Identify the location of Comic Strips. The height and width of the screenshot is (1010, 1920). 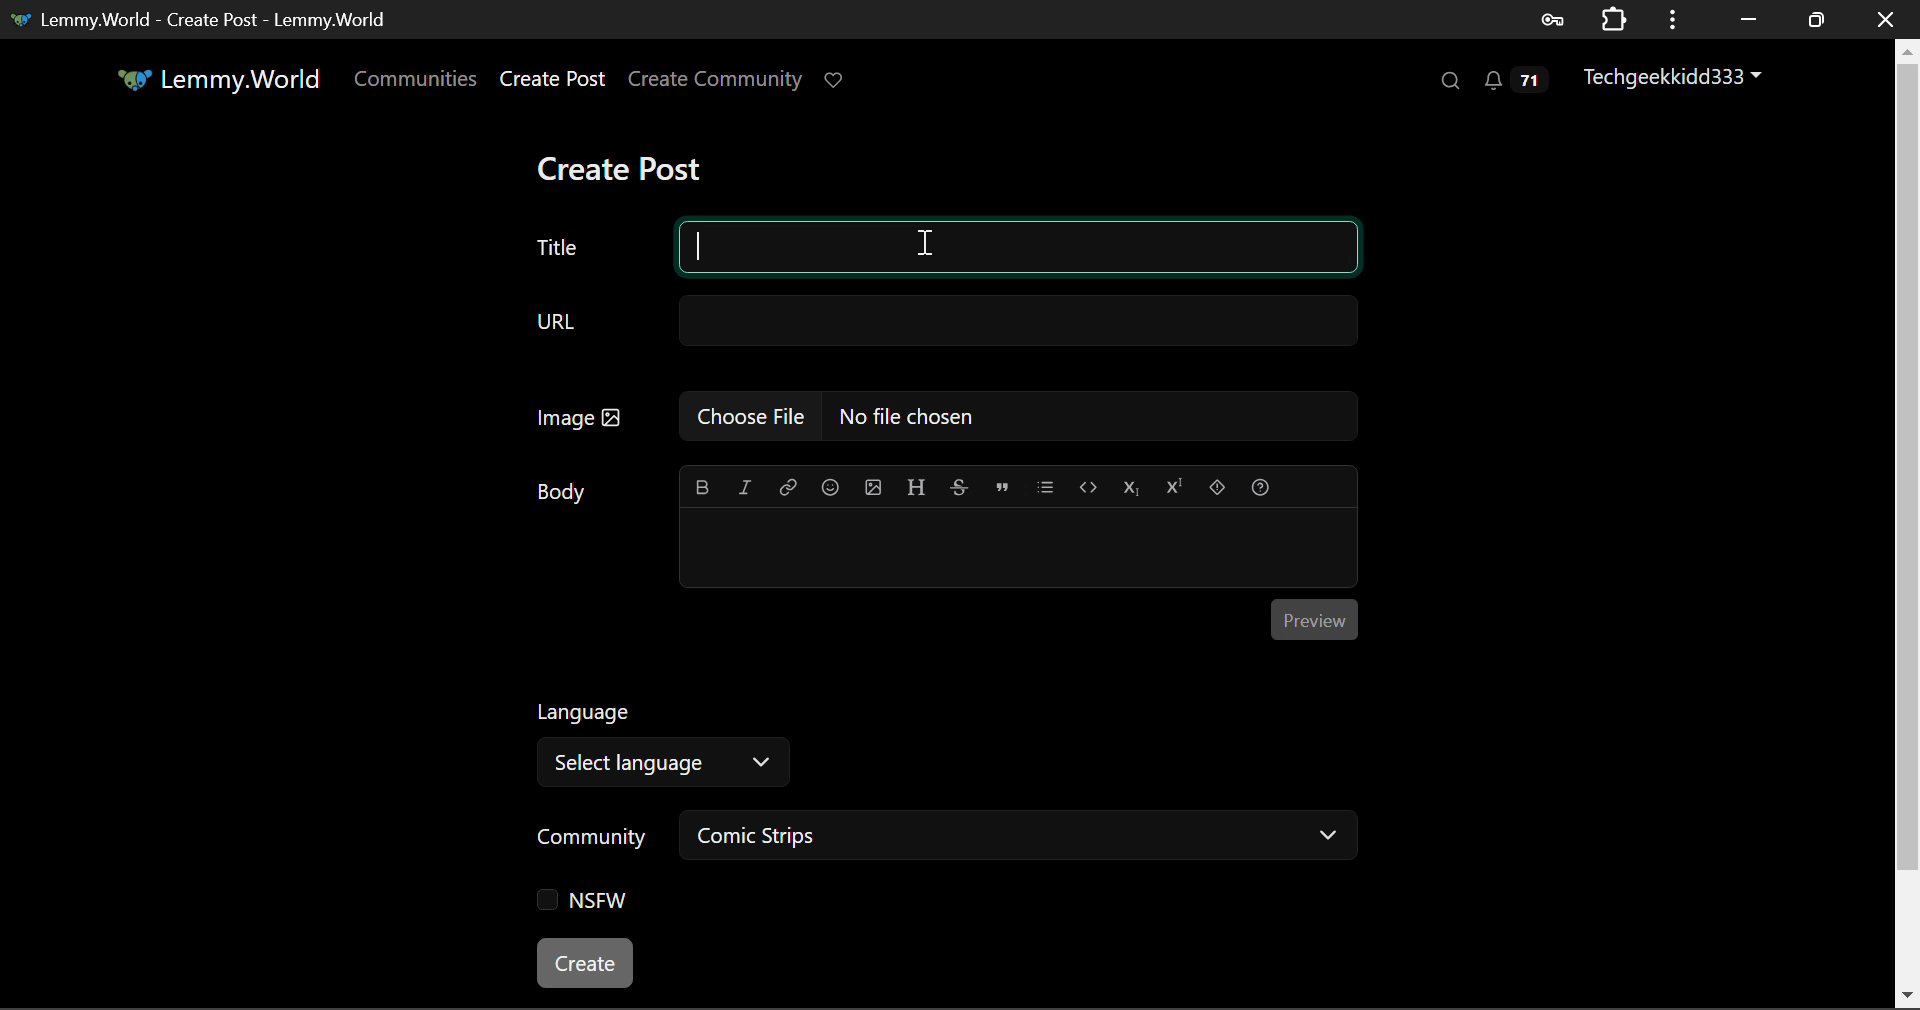
(1021, 834).